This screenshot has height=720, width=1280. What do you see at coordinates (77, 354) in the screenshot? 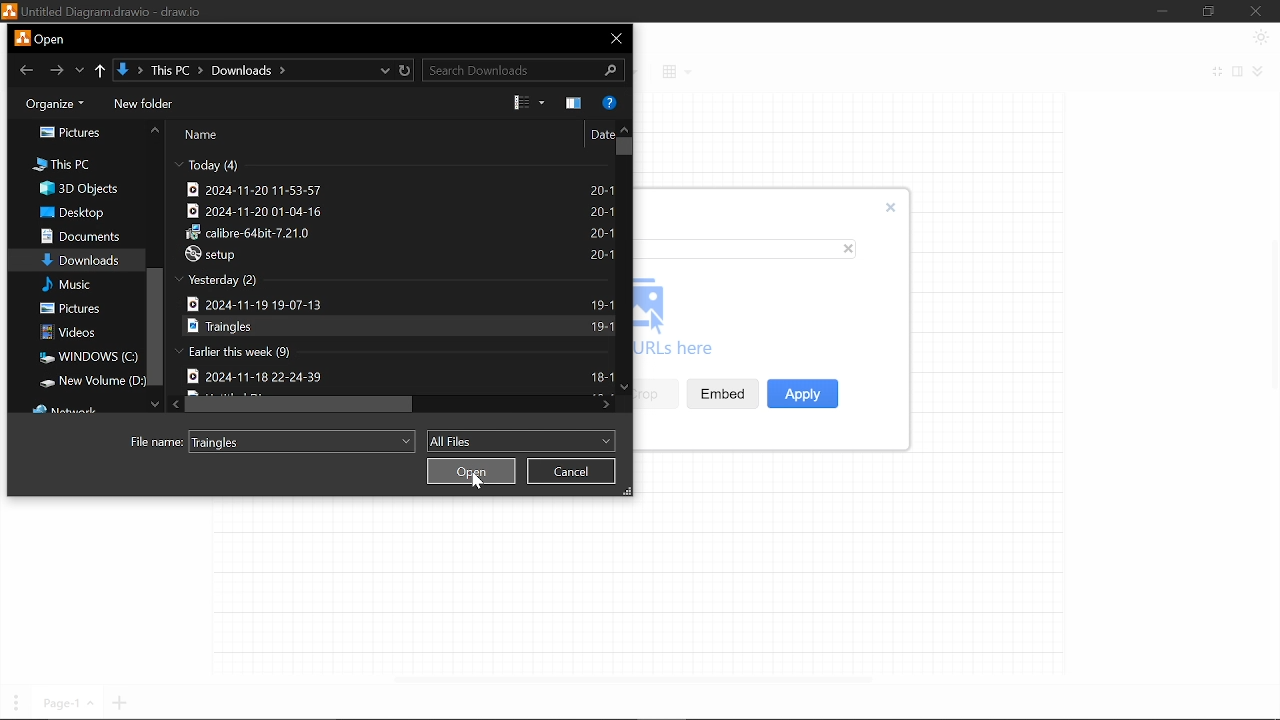
I see `Windows(C:)` at bounding box center [77, 354].